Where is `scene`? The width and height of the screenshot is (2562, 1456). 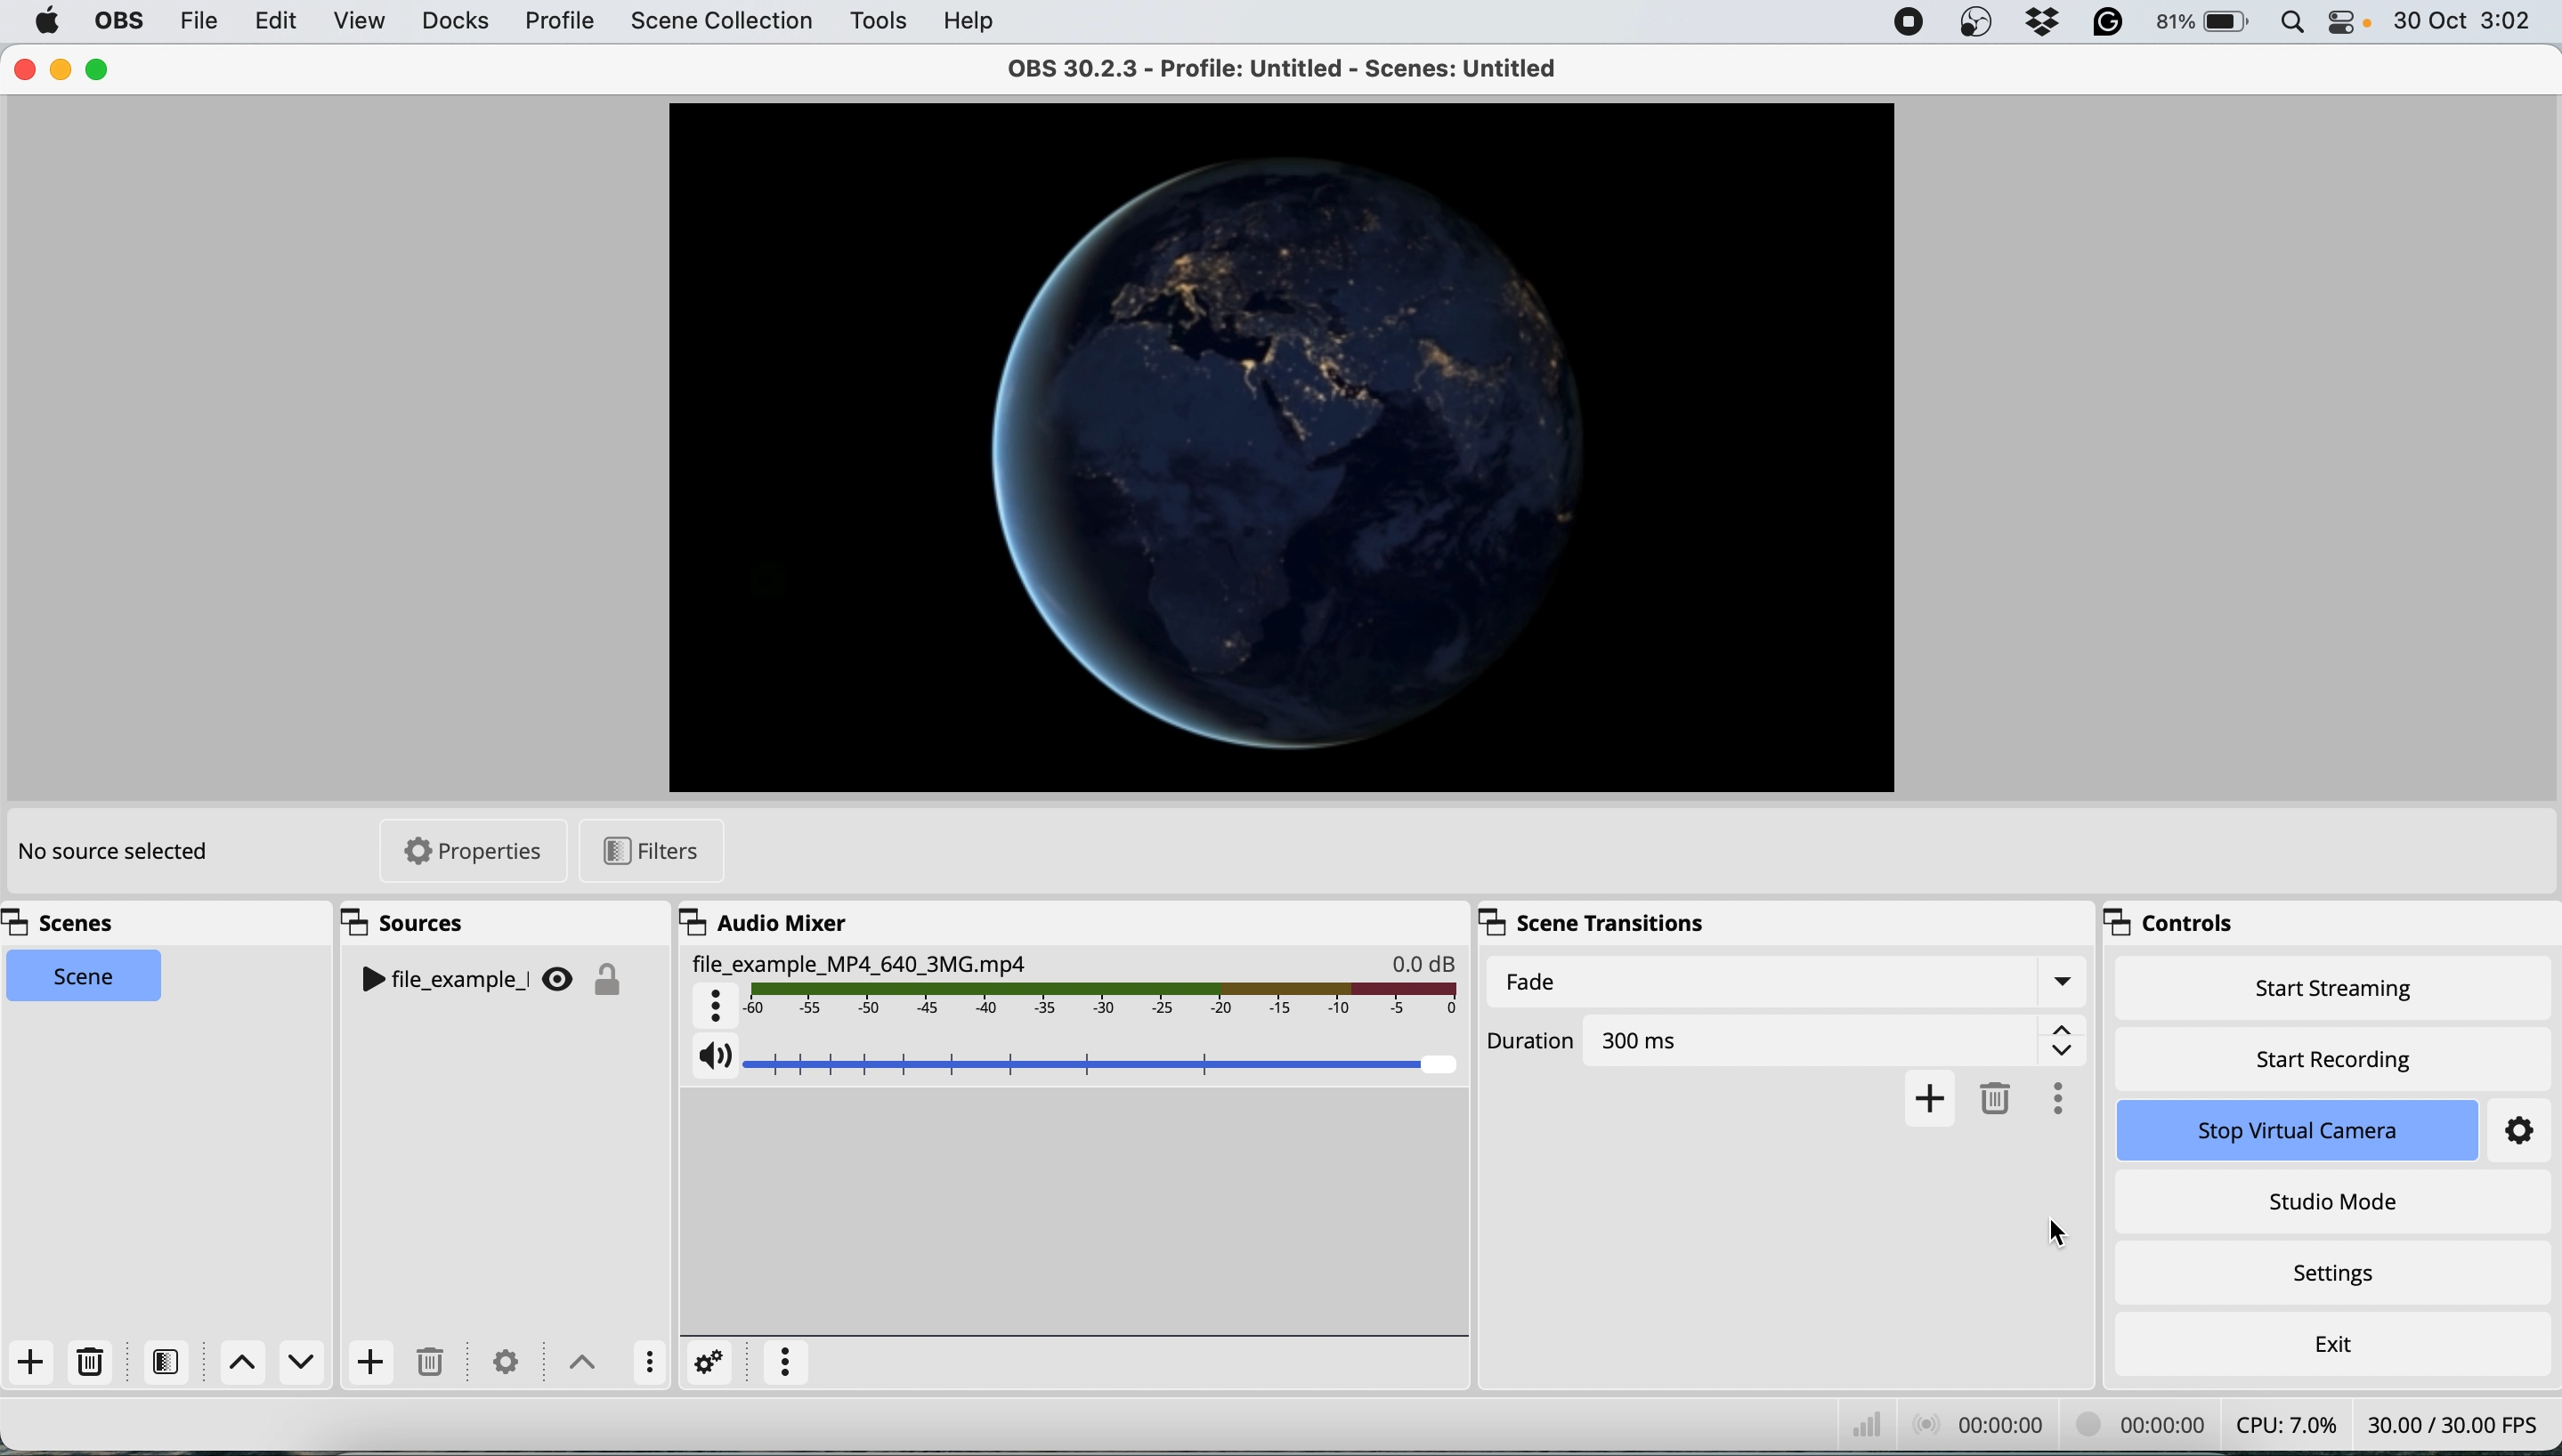
scene is located at coordinates (87, 974).